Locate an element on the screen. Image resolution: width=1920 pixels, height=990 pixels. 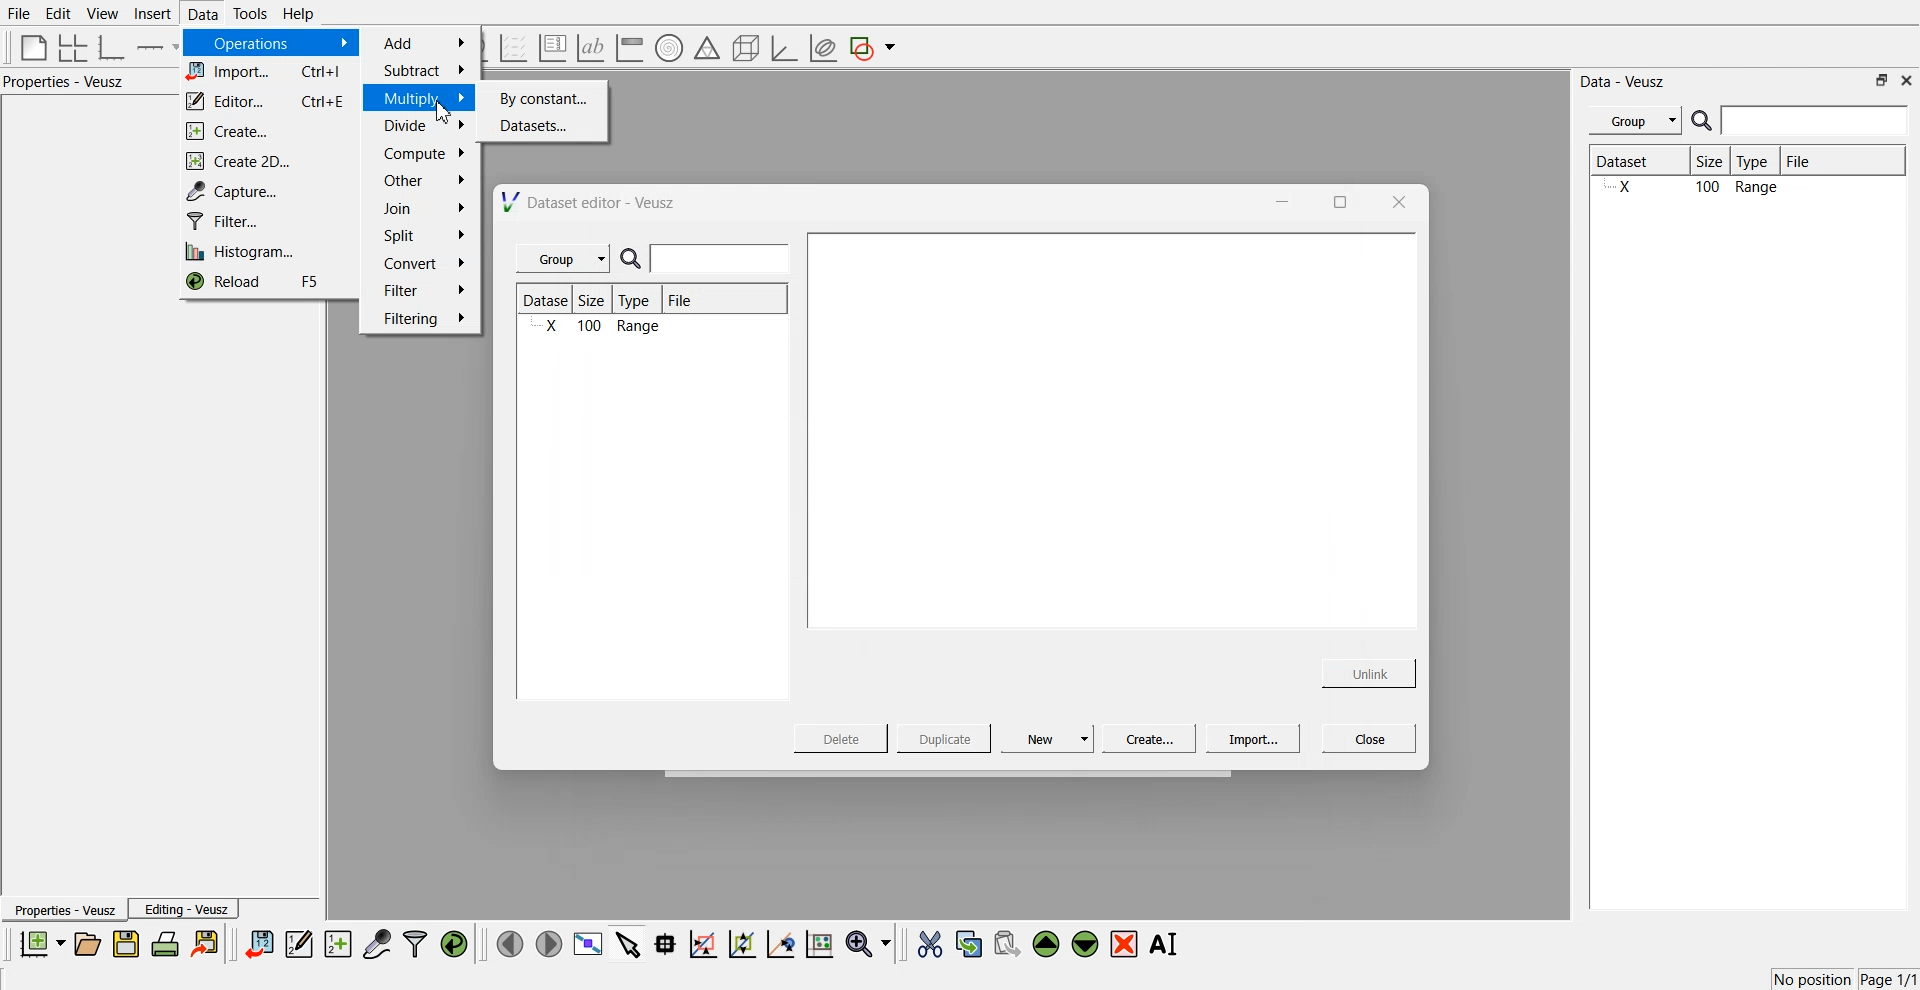
remove the selected widgets is located at coordinates (1126, 944).